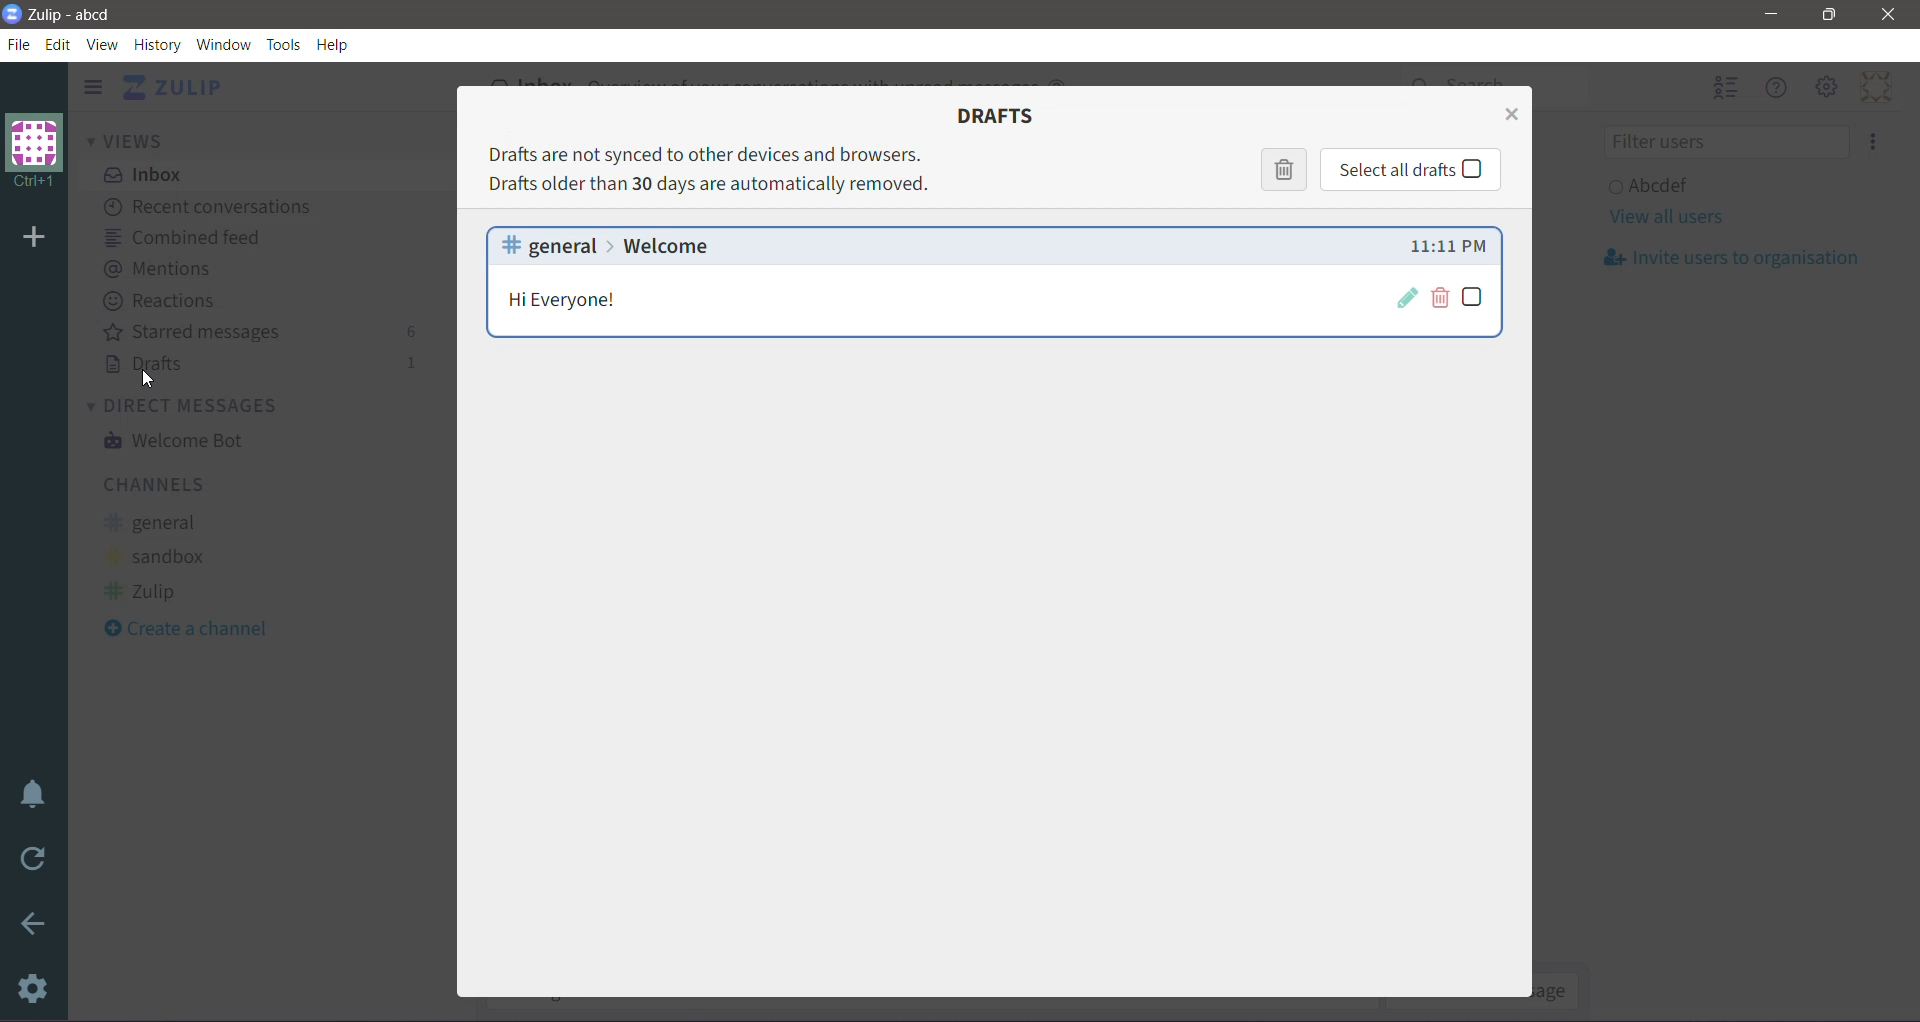  Describe the element at coordinates (163, 558) in the screenshot. I see `sandbox` at that location.